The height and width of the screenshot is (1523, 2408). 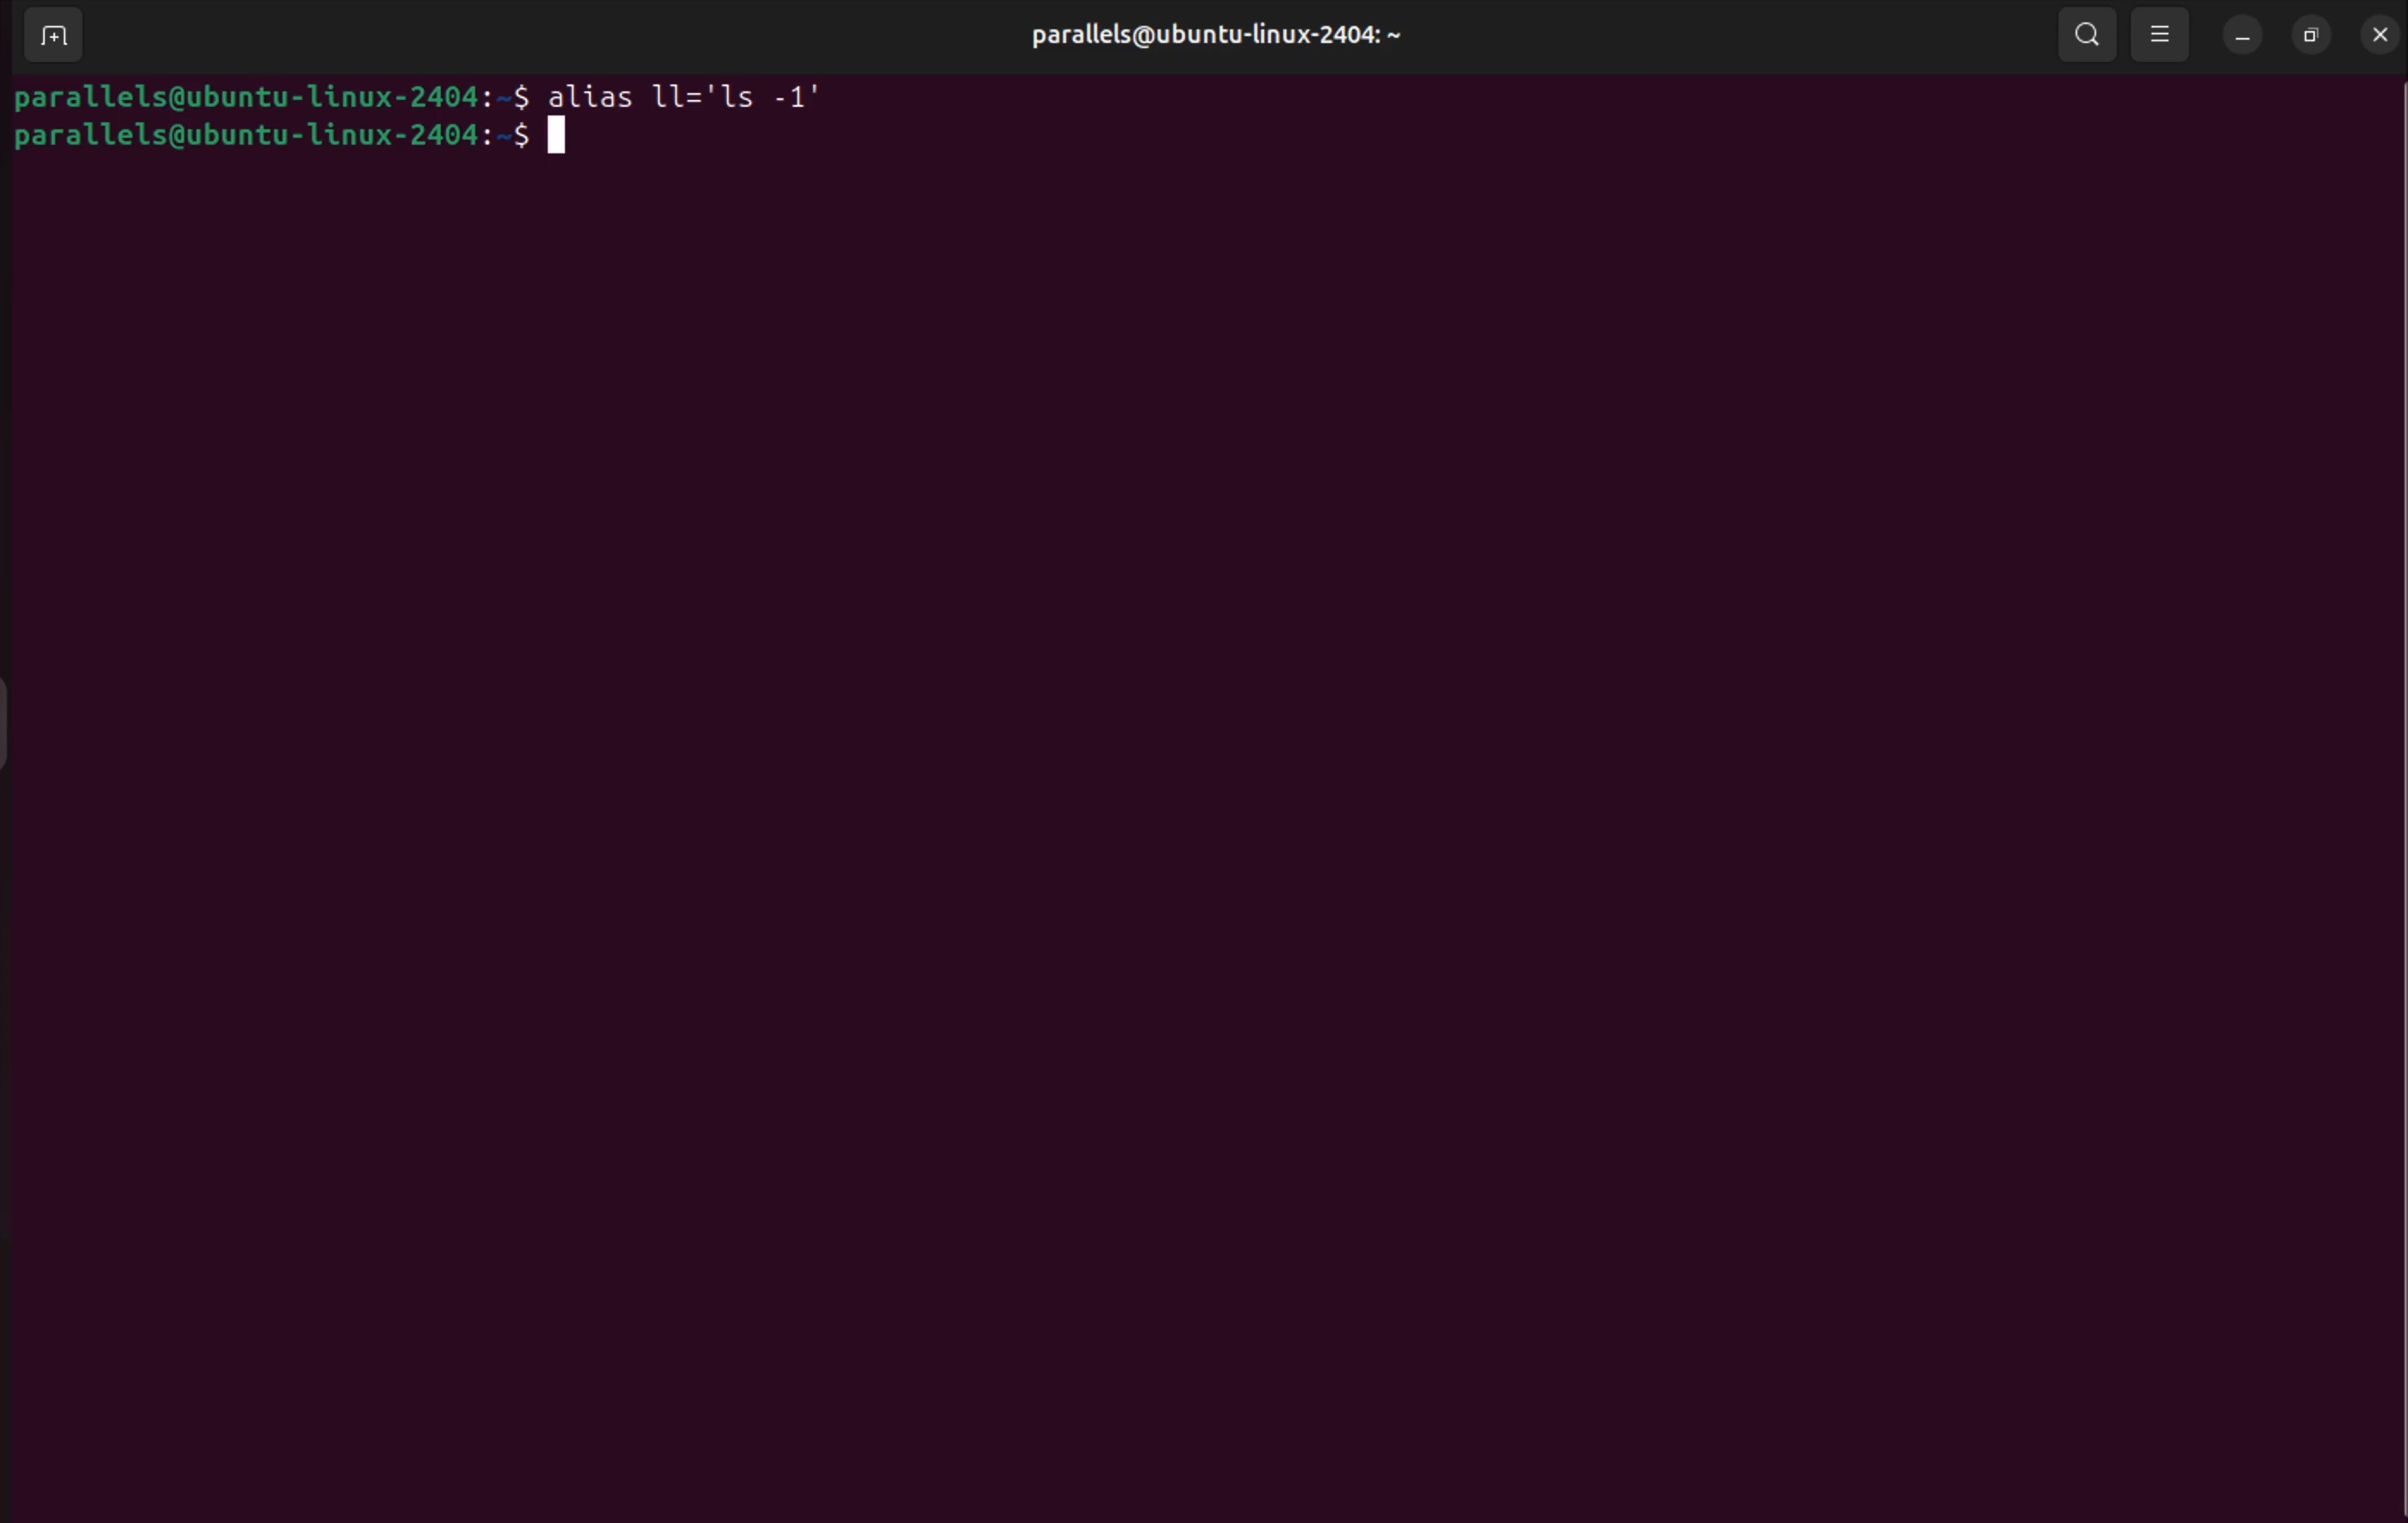 I want to click on bash prompt, so click(x=270, y=94).